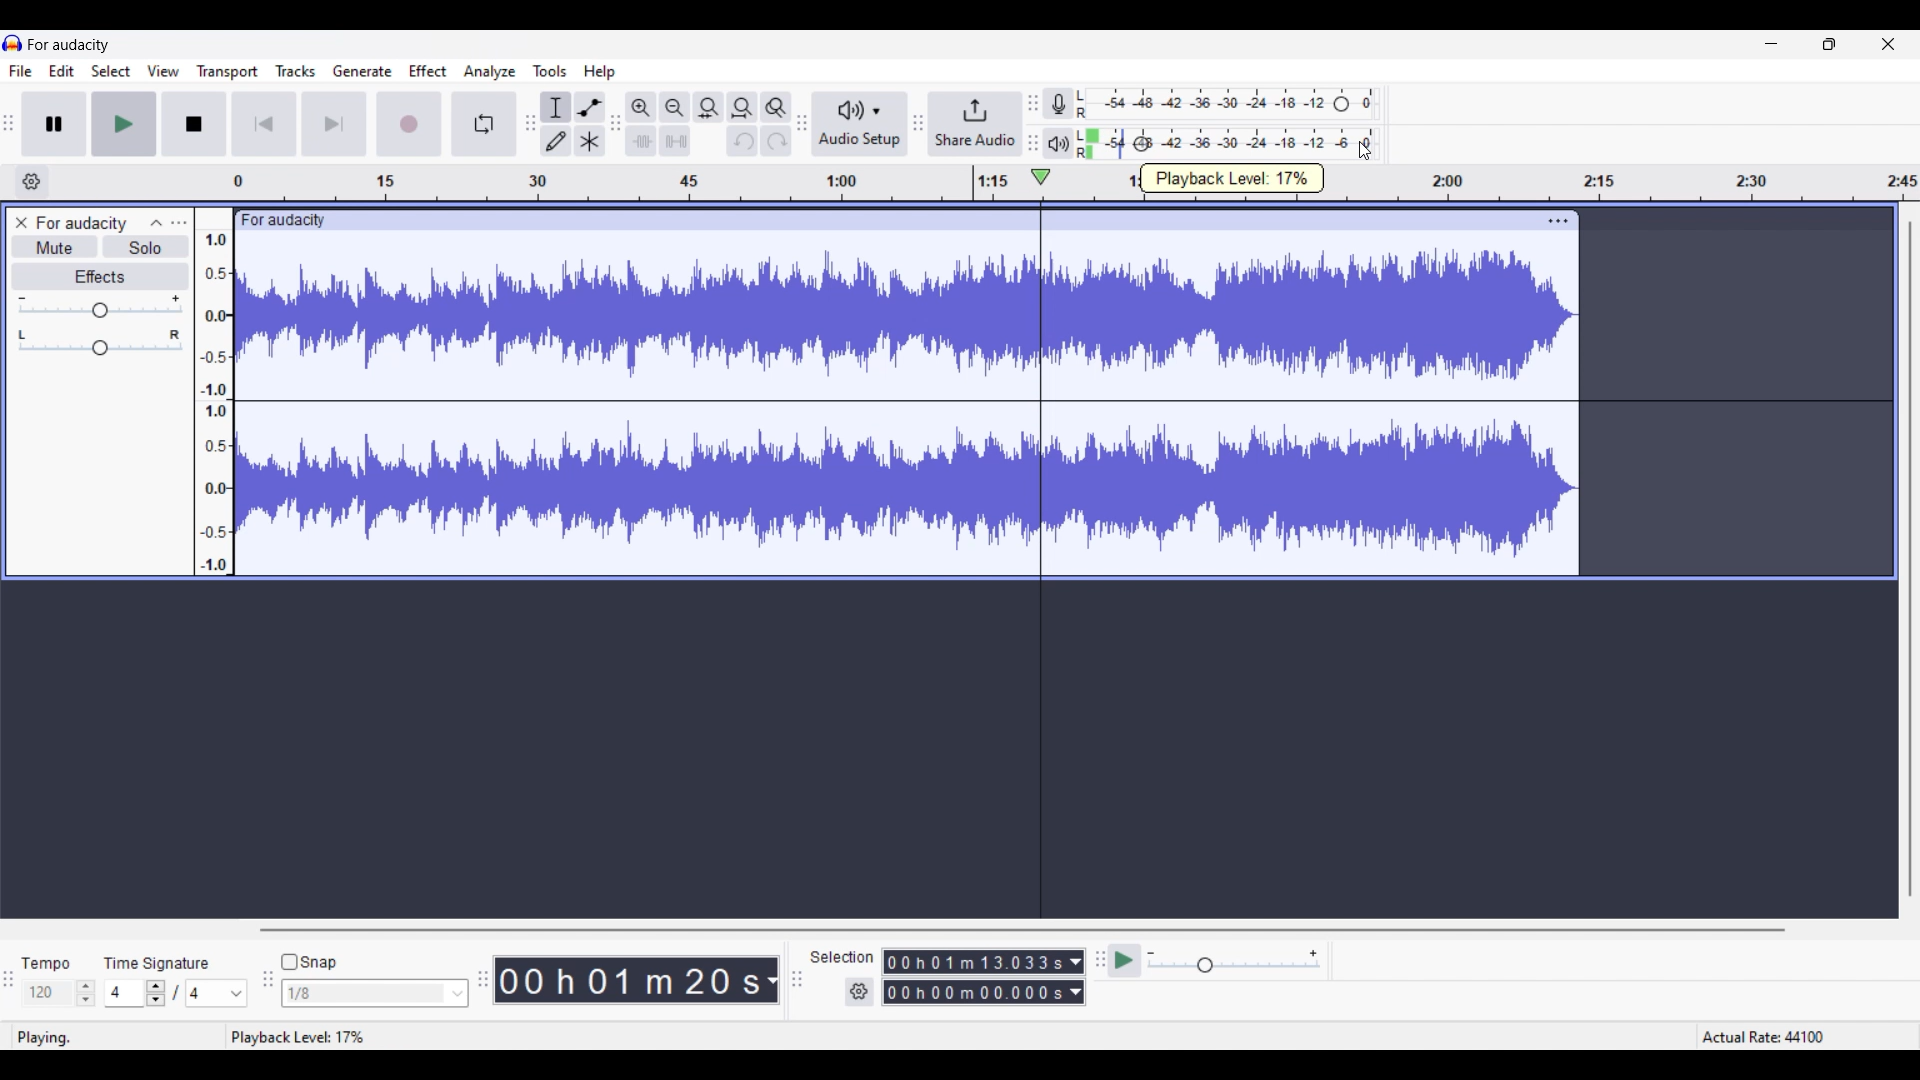 Image resolution: width=1920 pixels, height=1080 pixels. I want to click on Select menu, so click(111, 70).